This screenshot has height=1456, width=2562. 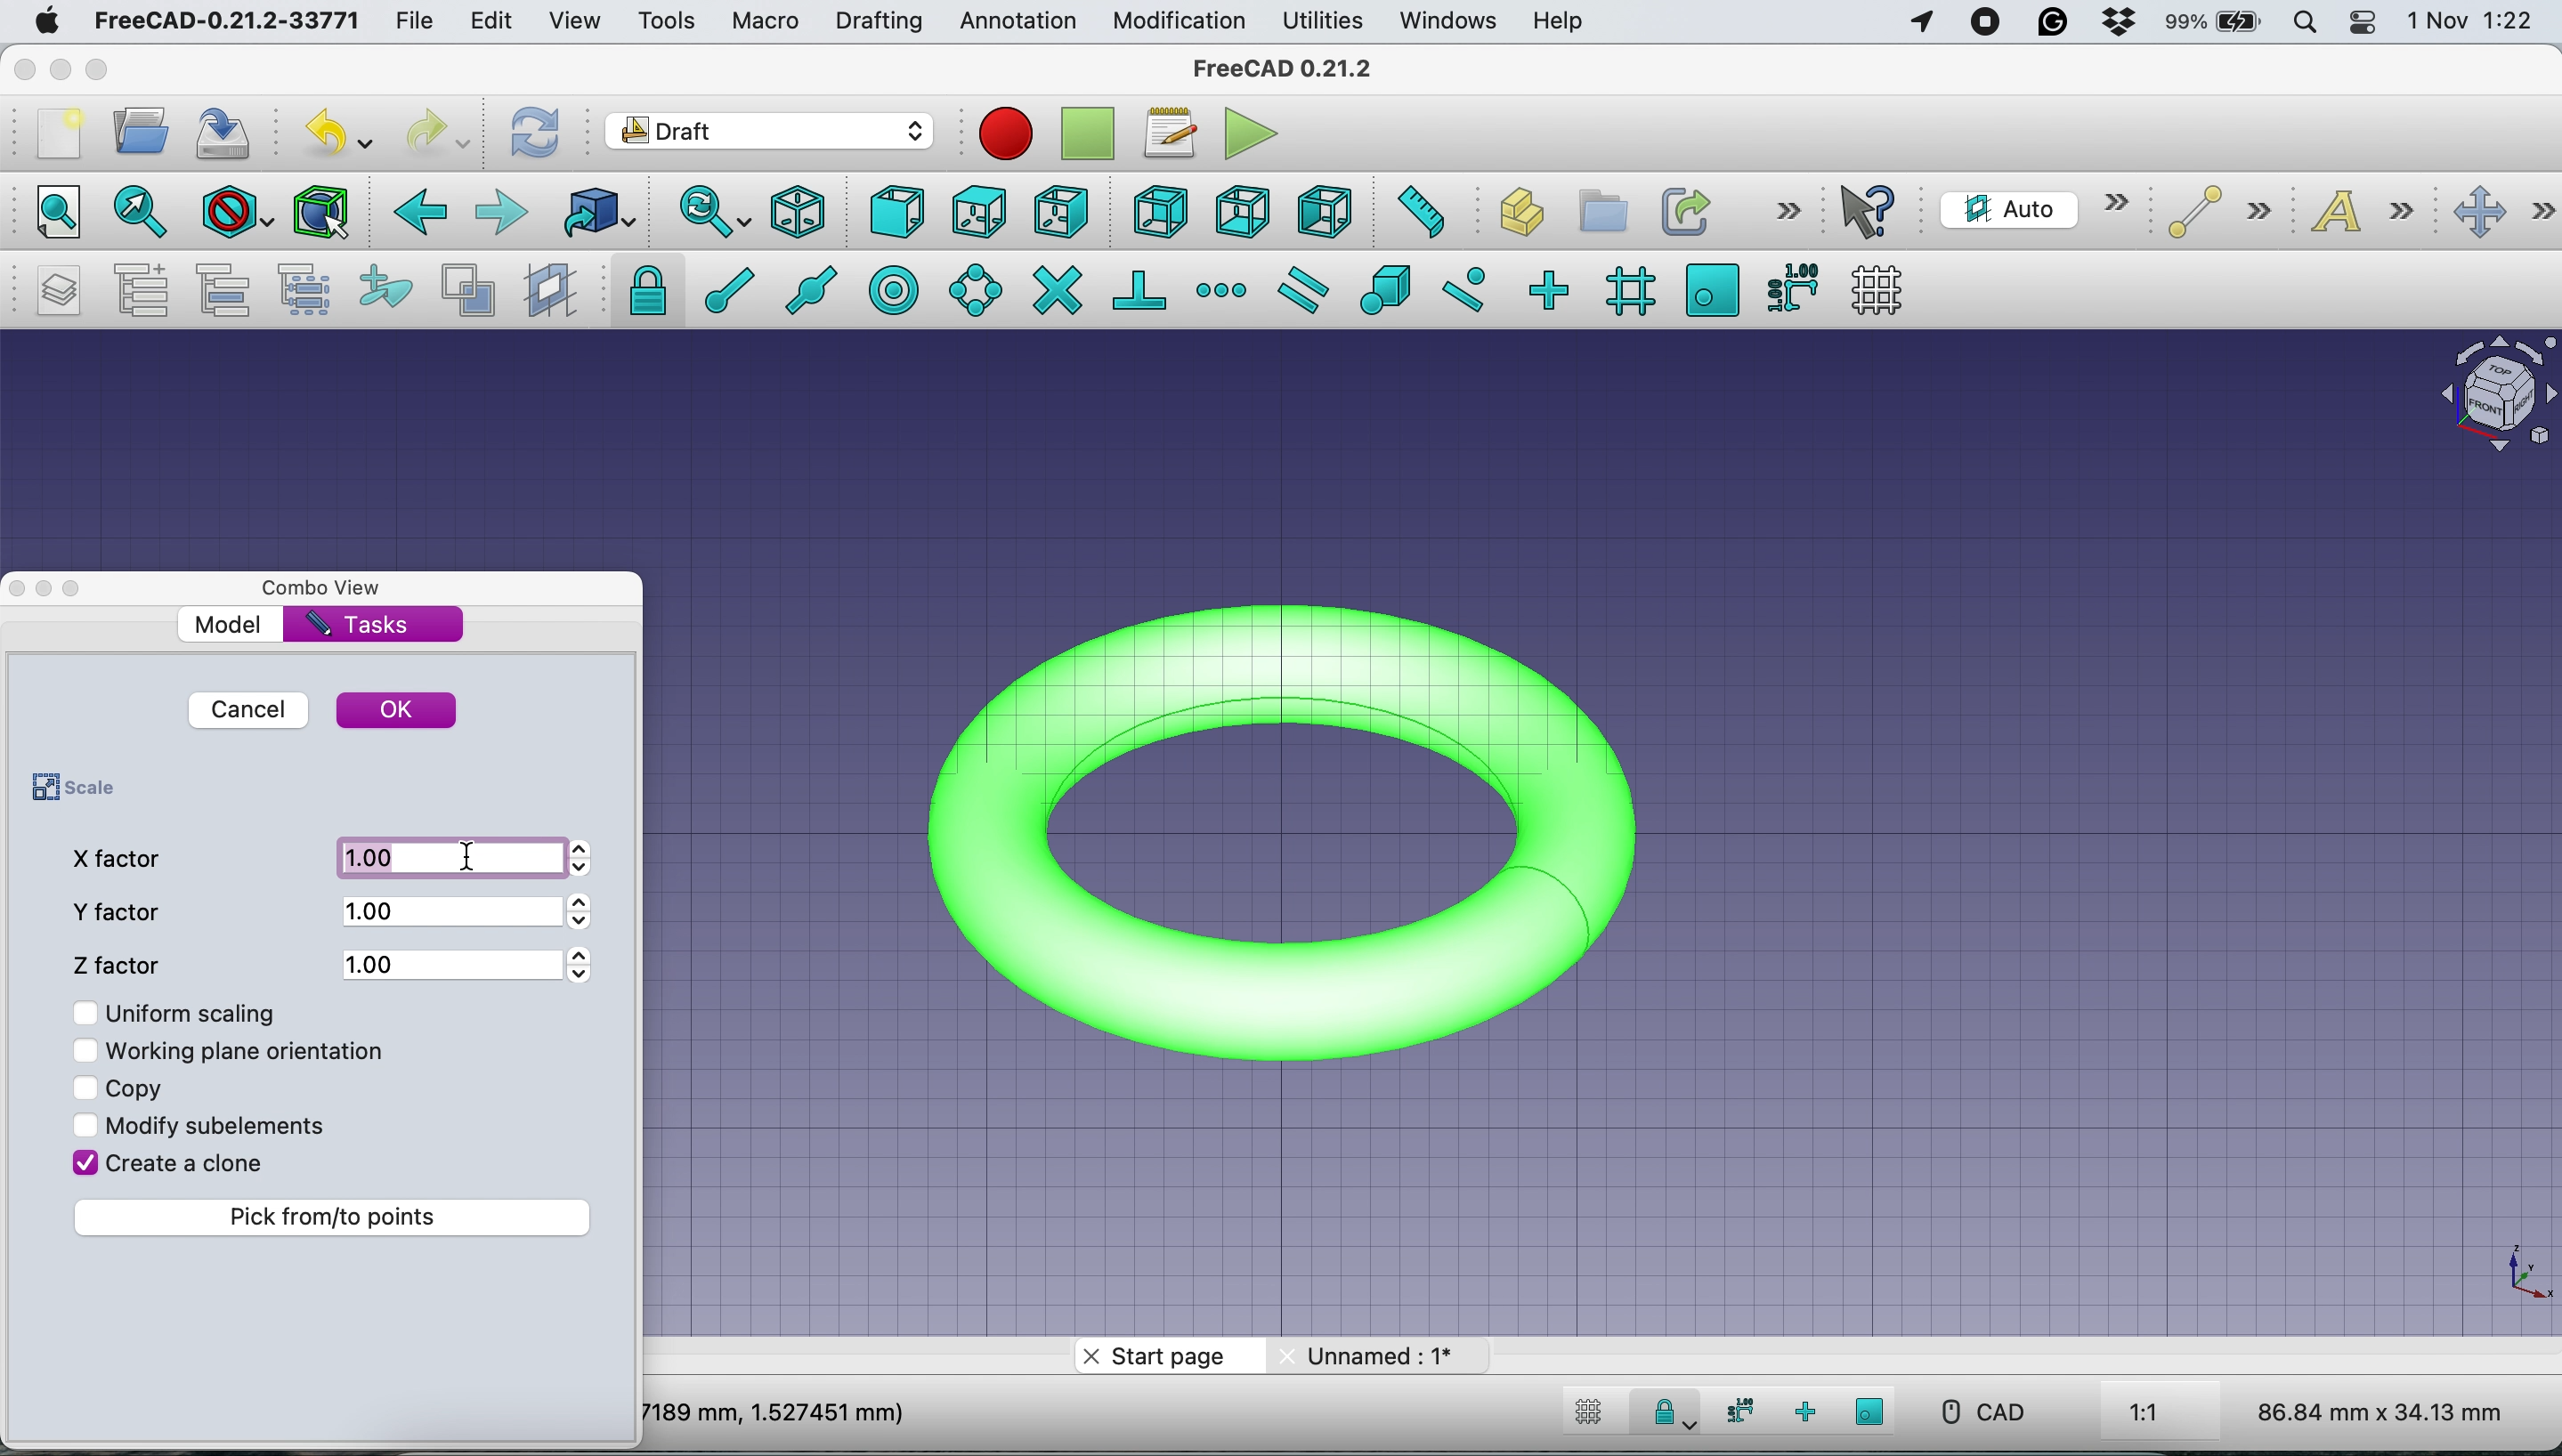 What do you see at coordinates (1712, 289) in the screenshot?
I see `snap working plane` at bounding box center [1712, 289].